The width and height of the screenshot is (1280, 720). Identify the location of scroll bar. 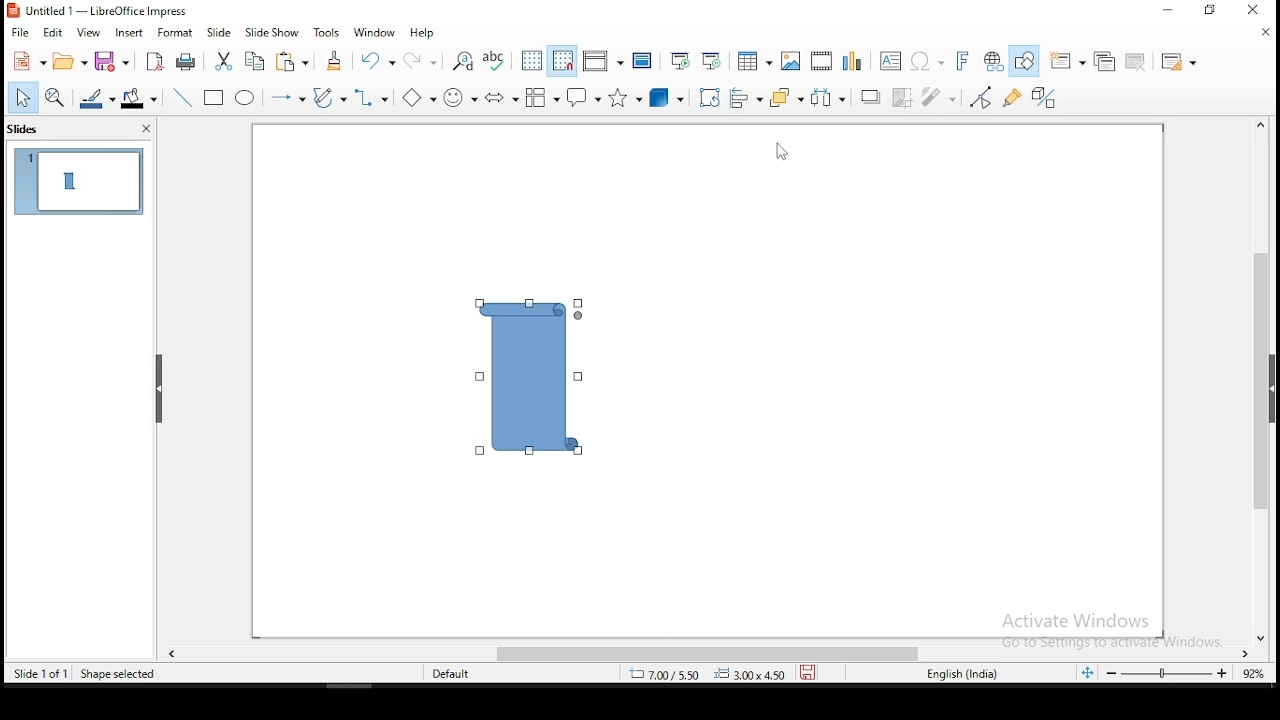
(703, 651).